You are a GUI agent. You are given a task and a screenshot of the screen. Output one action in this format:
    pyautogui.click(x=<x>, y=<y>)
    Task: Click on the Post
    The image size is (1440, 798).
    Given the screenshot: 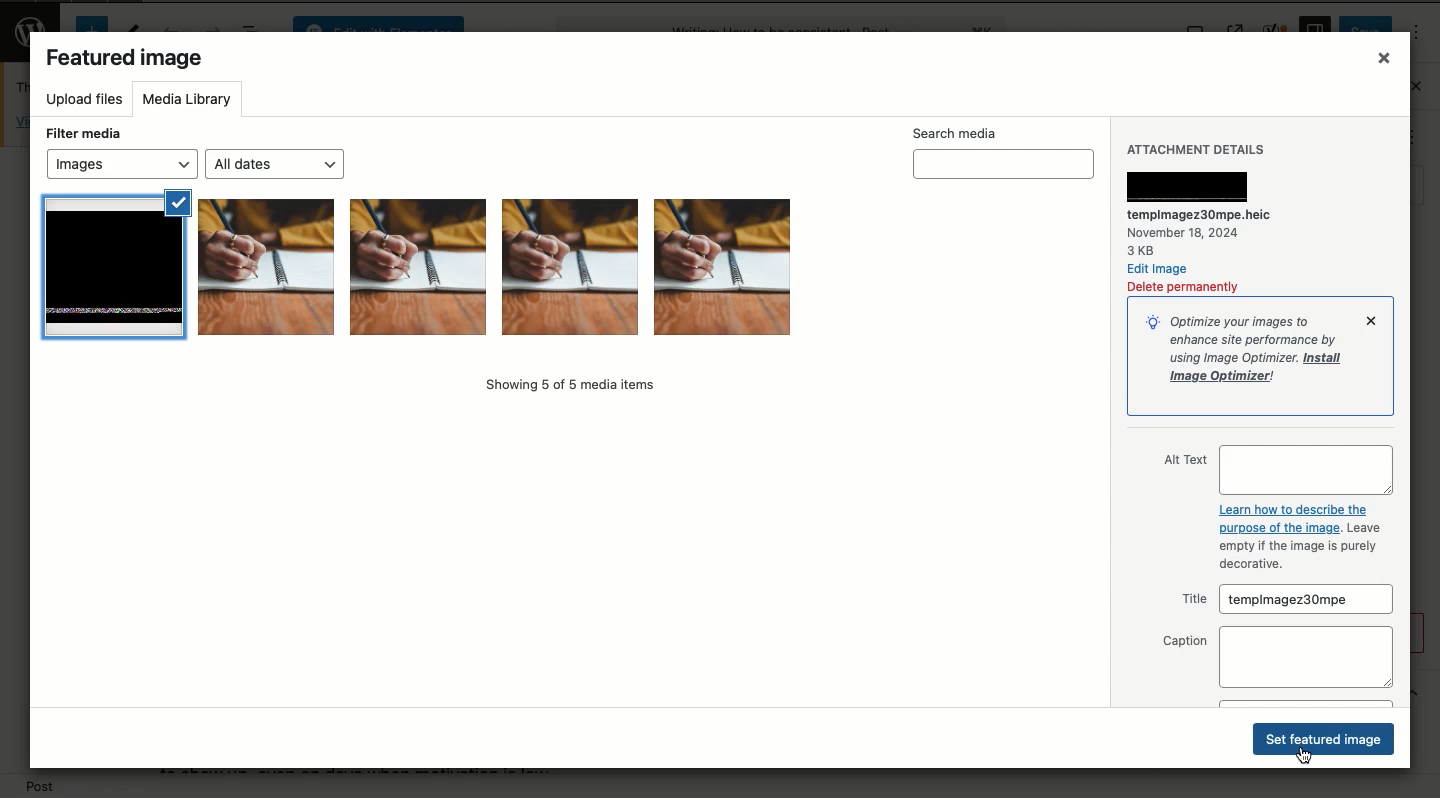 What is the action you would take?
    pyautogui.click(x=51, y=787)
    